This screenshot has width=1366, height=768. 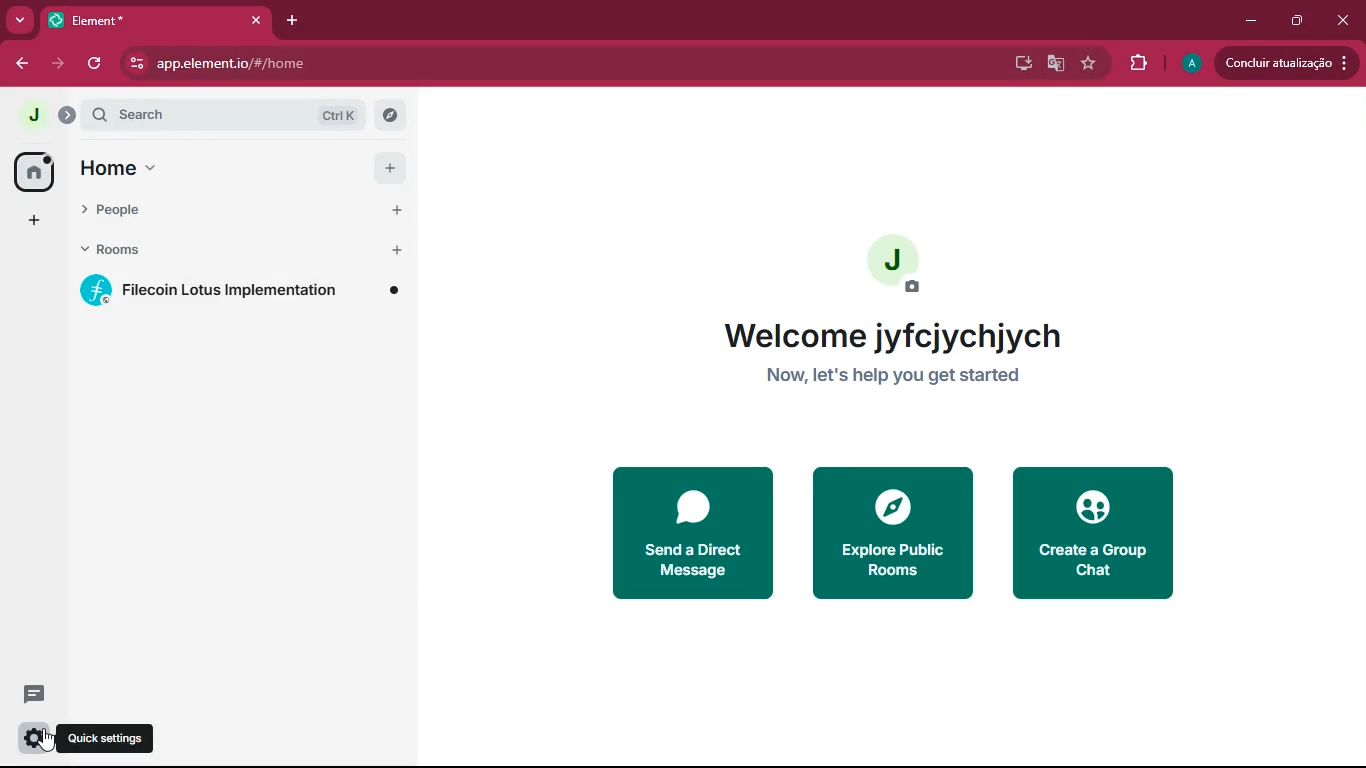 What do you see at coordinates (217, 250) in the screenshot?
I see `rooms` at bounding box center [217, 250].